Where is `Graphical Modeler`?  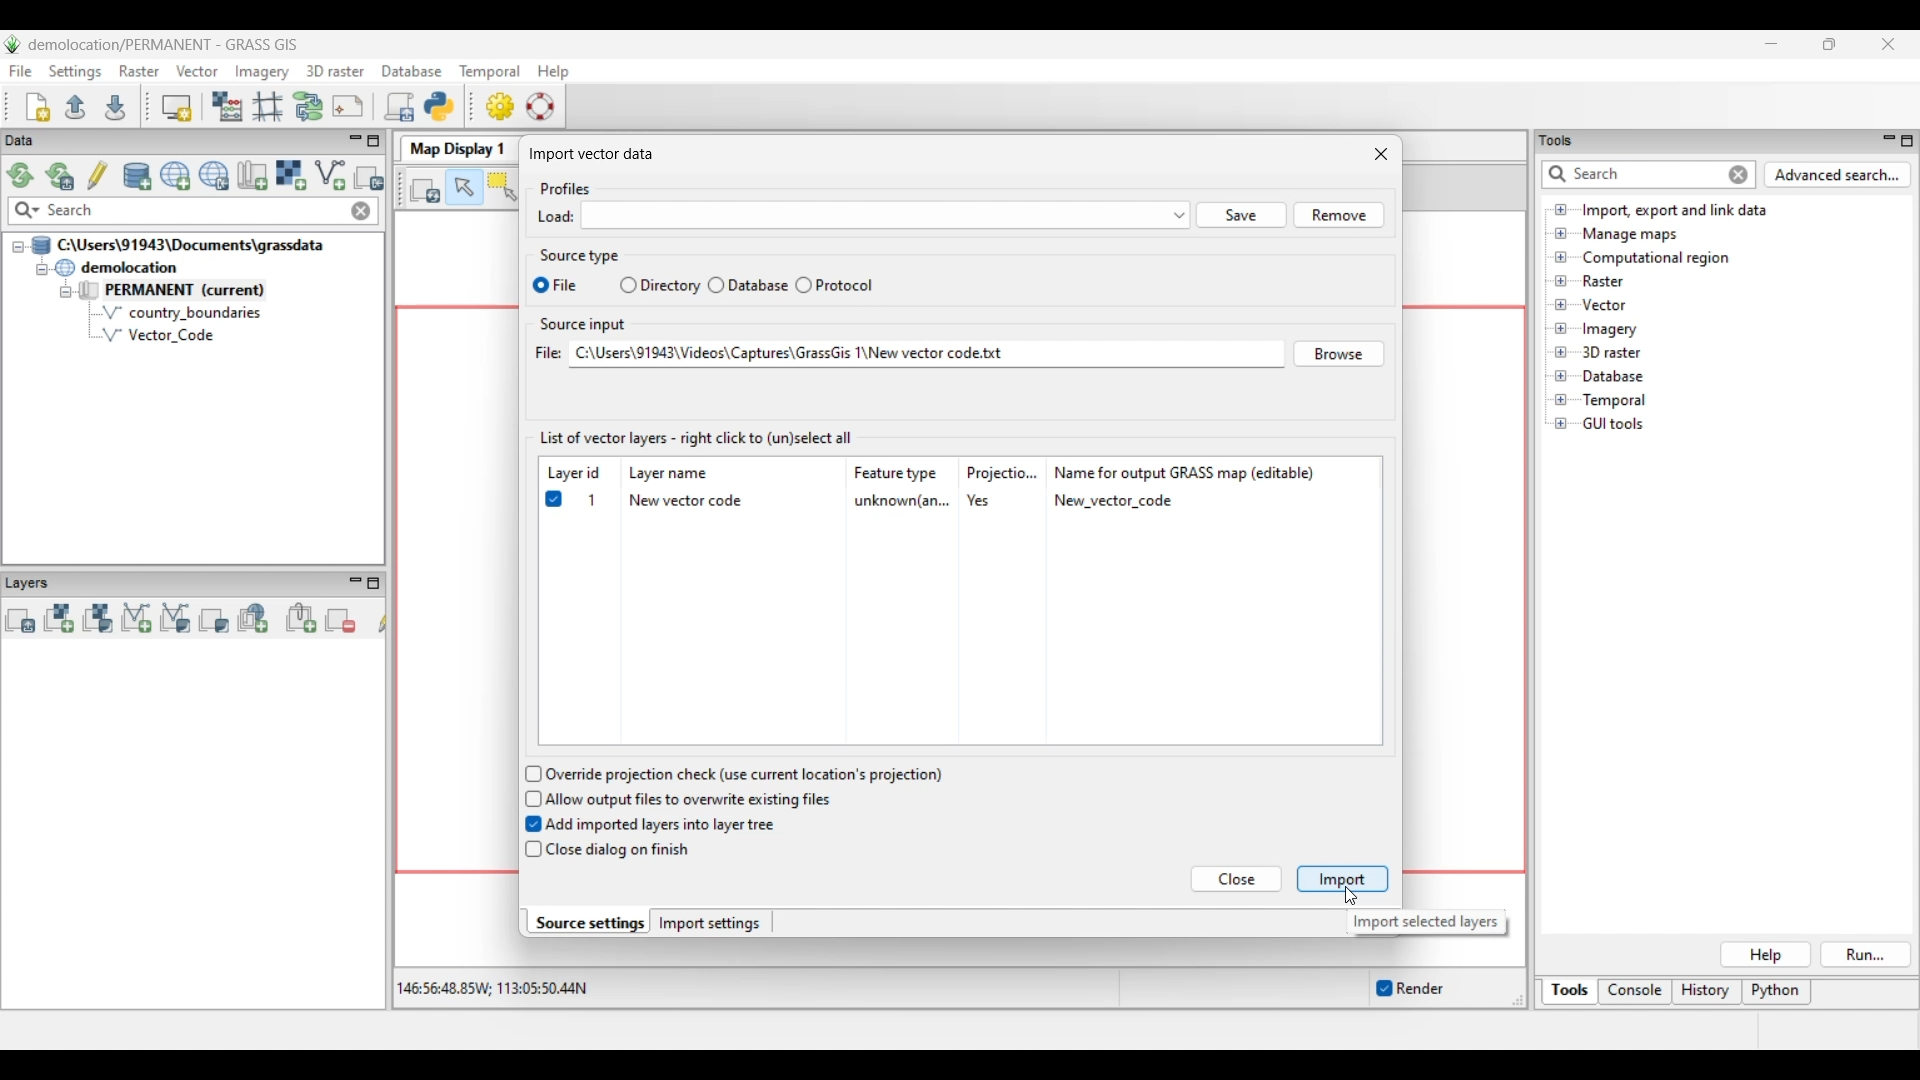
Graphical Modeler is located at coordinates (309, 106).